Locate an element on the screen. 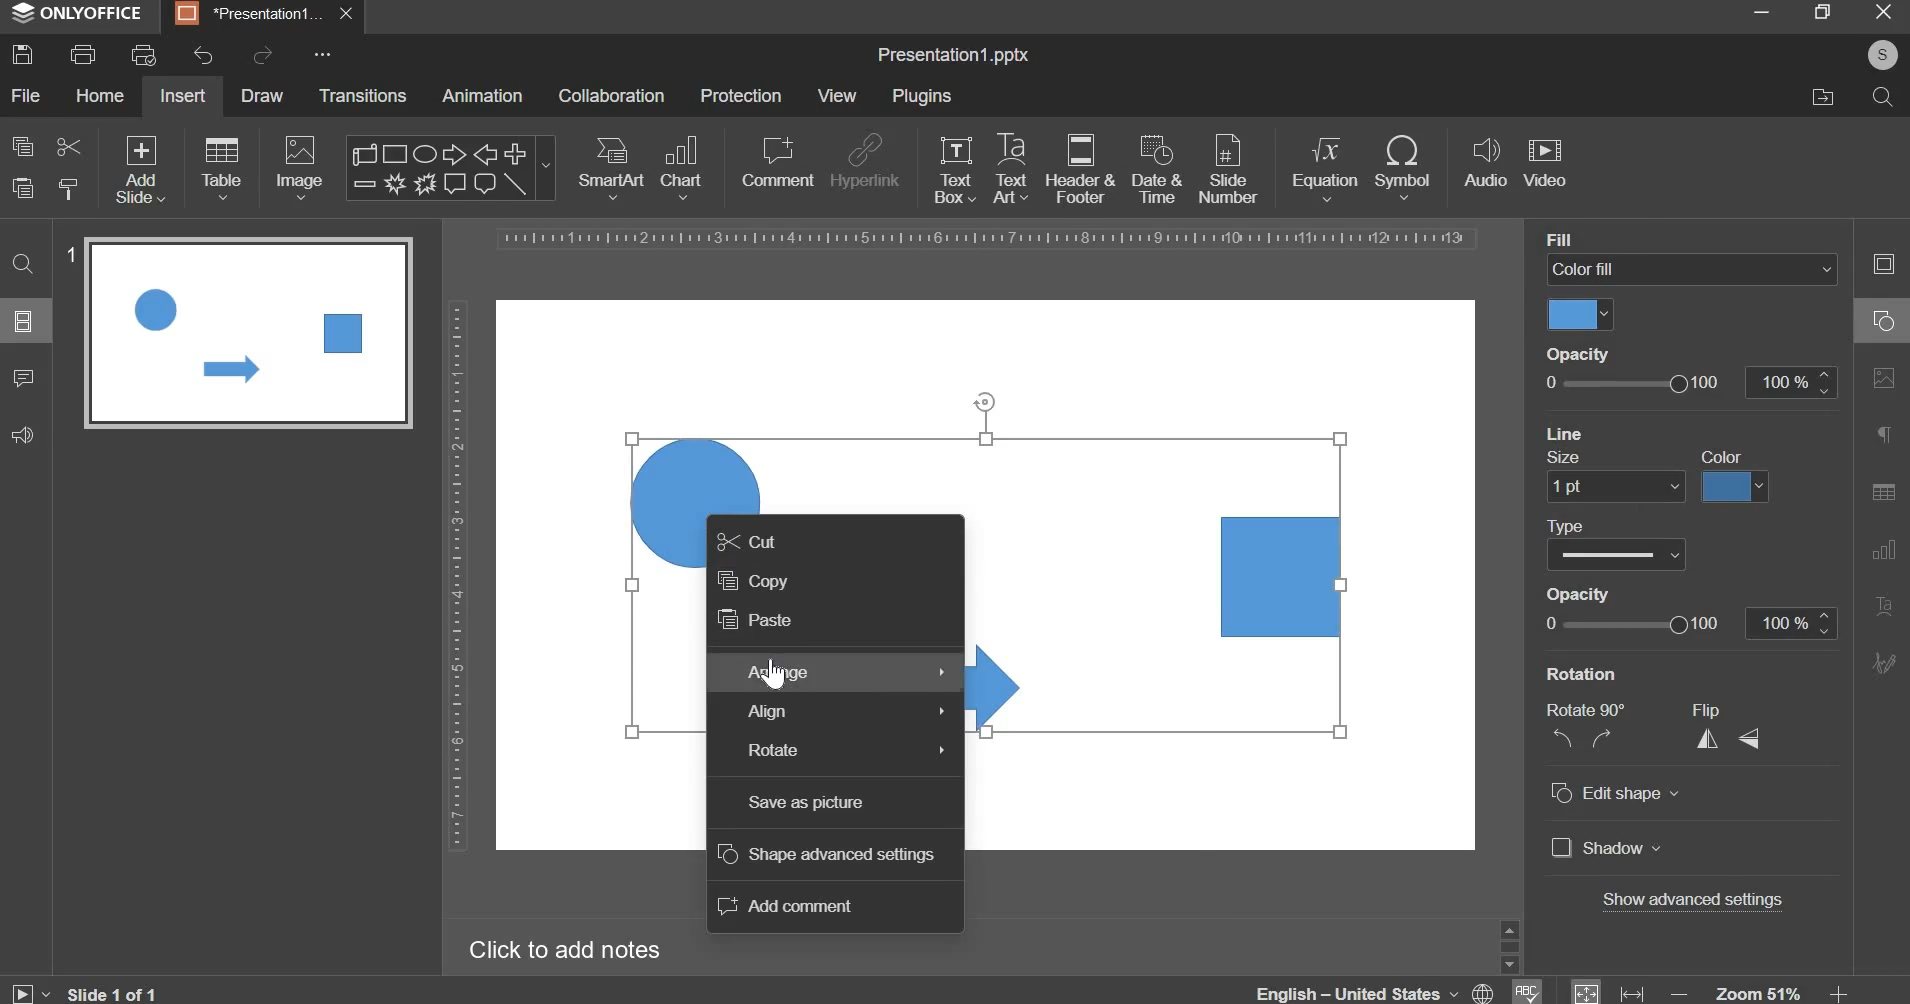 This screenshot has width=1910, height=1004. zoom is located at coordinates (1760, 991).